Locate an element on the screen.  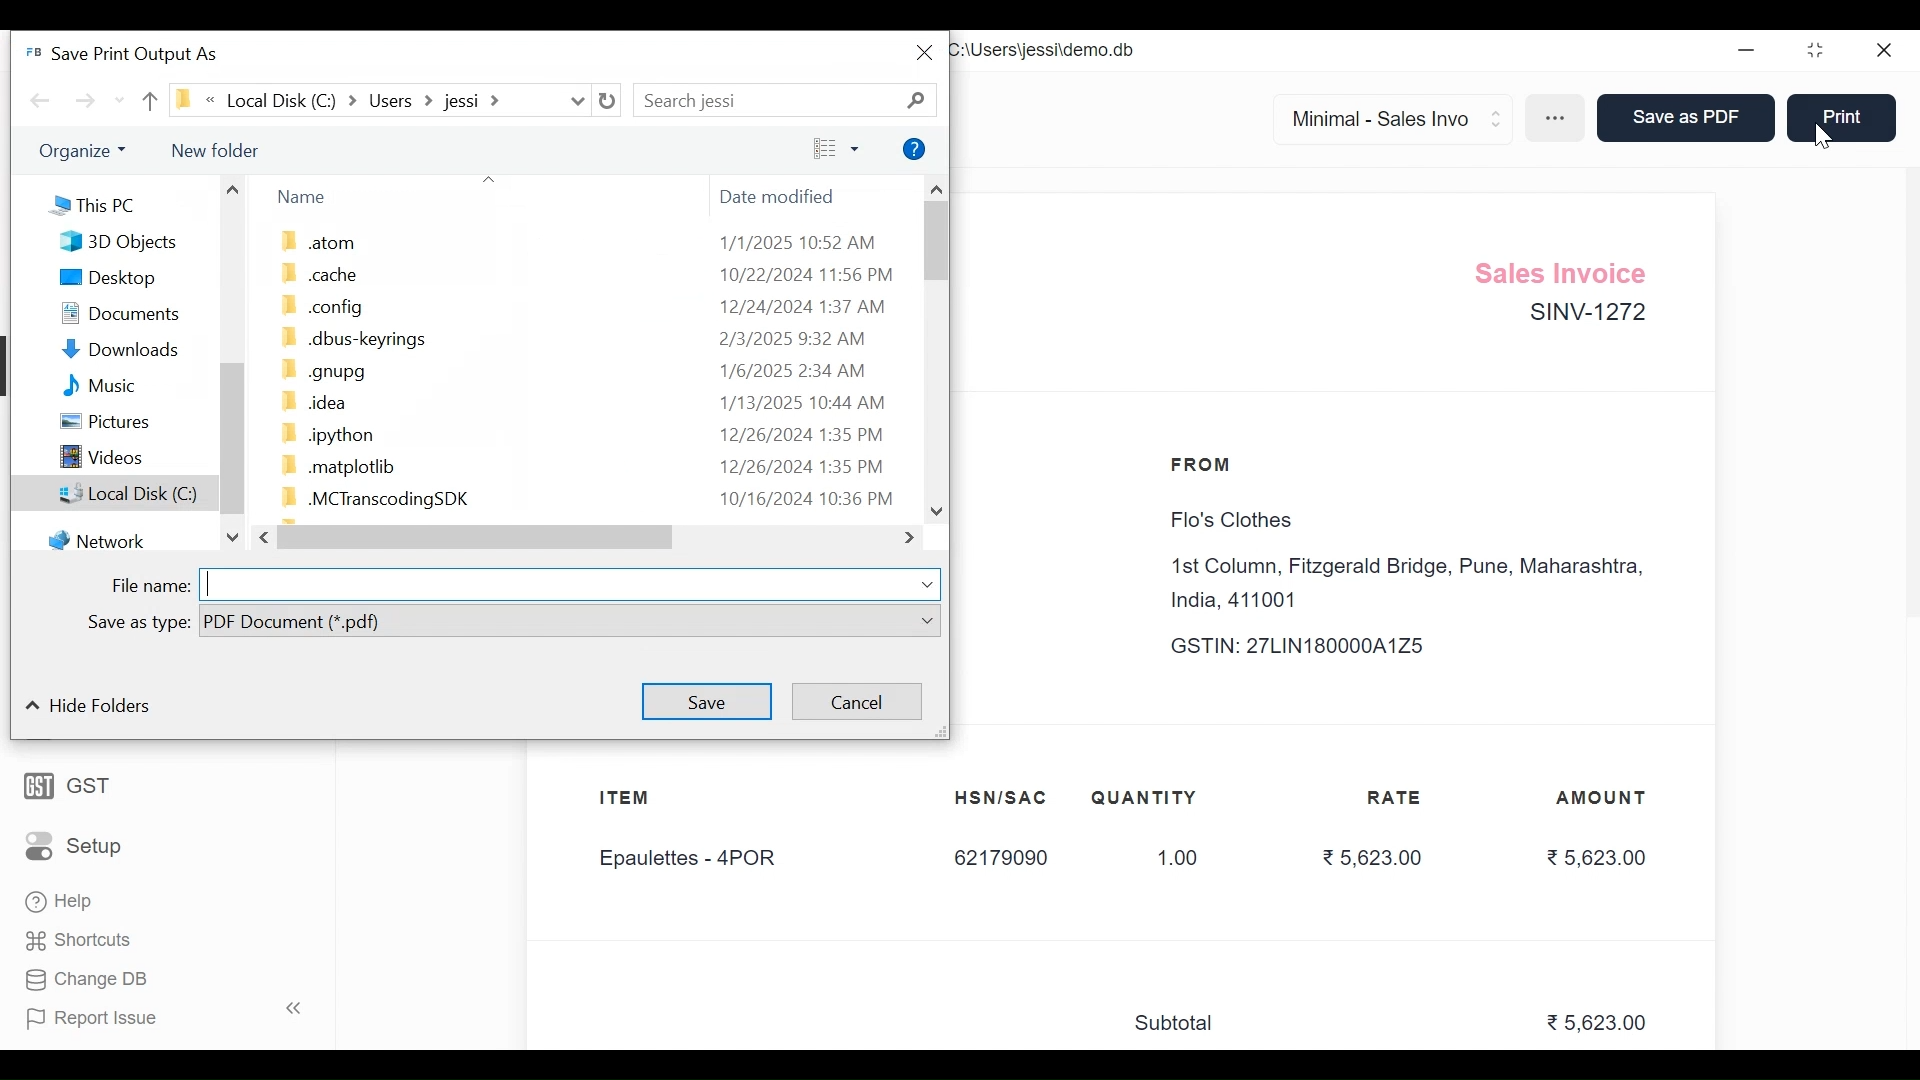
Search jessi is located at coordinates (730, 100).